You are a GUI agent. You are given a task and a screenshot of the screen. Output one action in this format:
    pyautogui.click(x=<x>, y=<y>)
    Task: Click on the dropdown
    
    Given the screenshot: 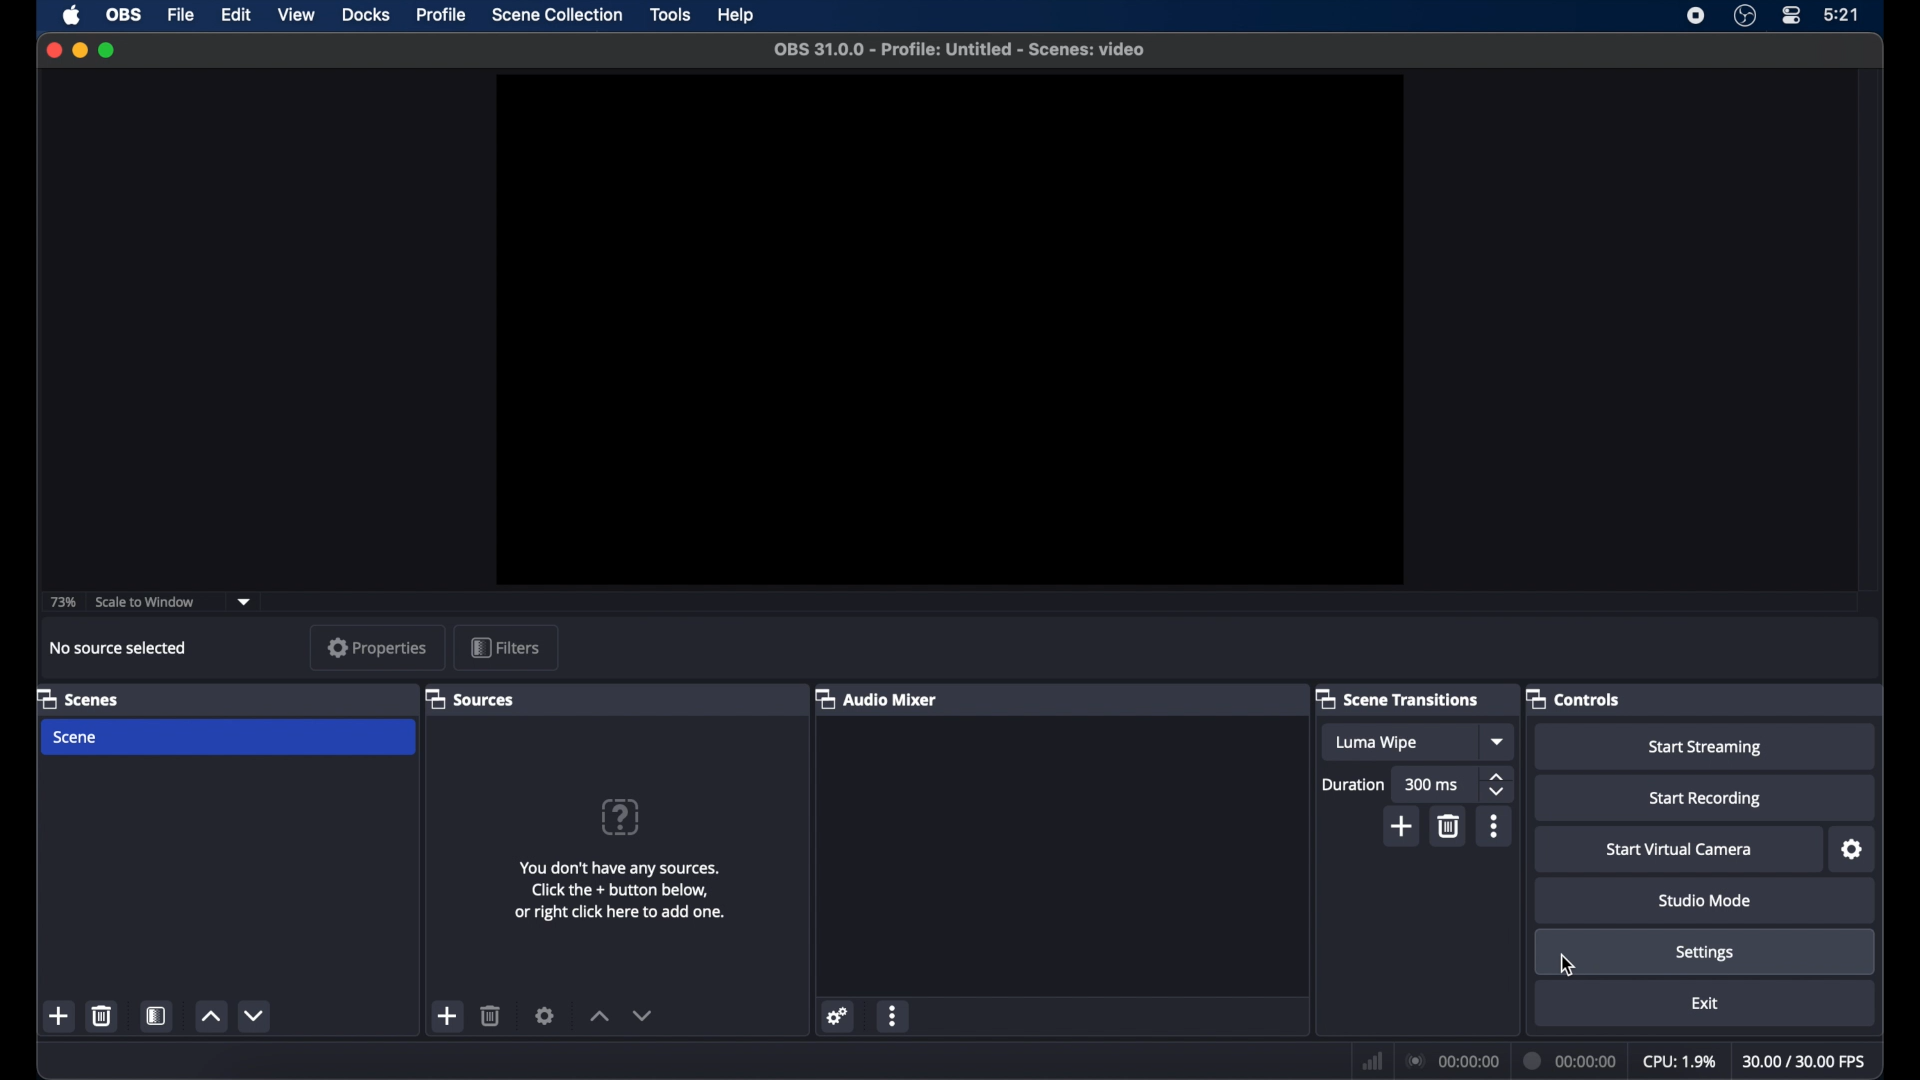 What is the action you would take?
    pyautogui.click(x=245, y=602)
    